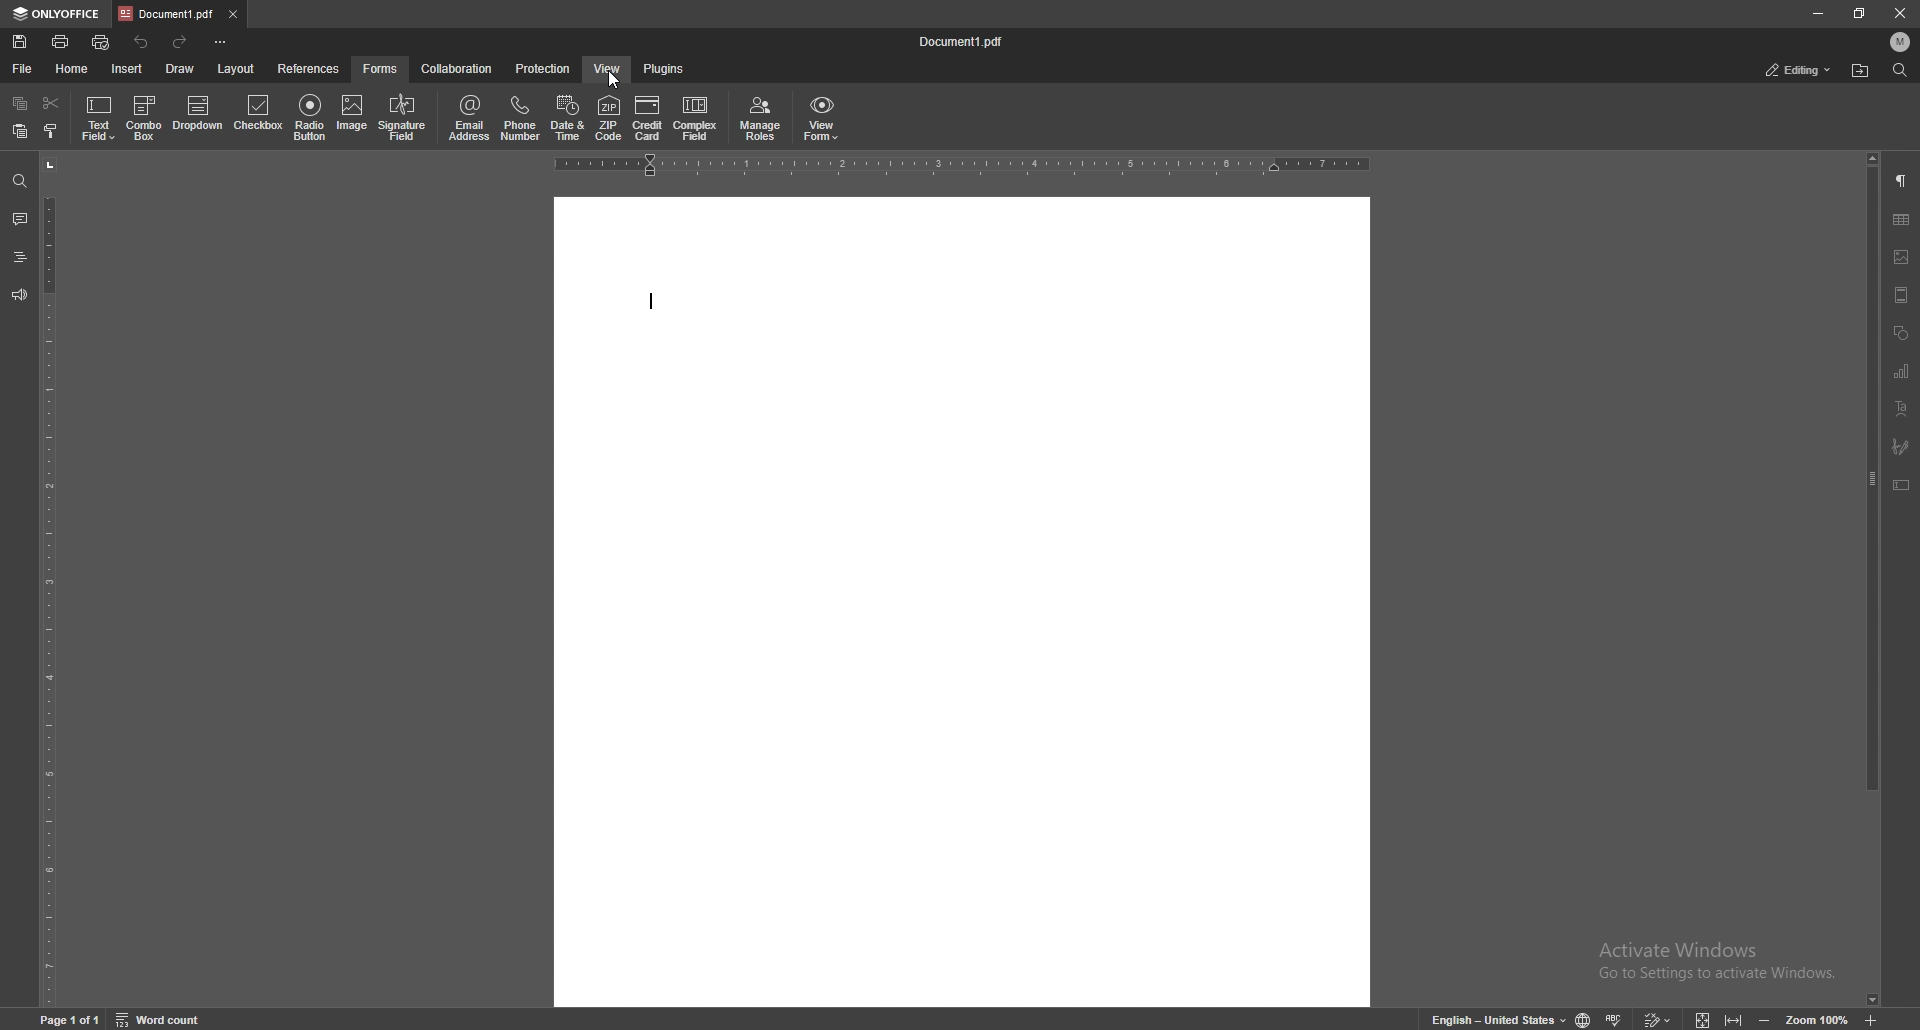 The width and height of the screenshot is (1920, 1030). I want to click on copy style, so click(51, 130).